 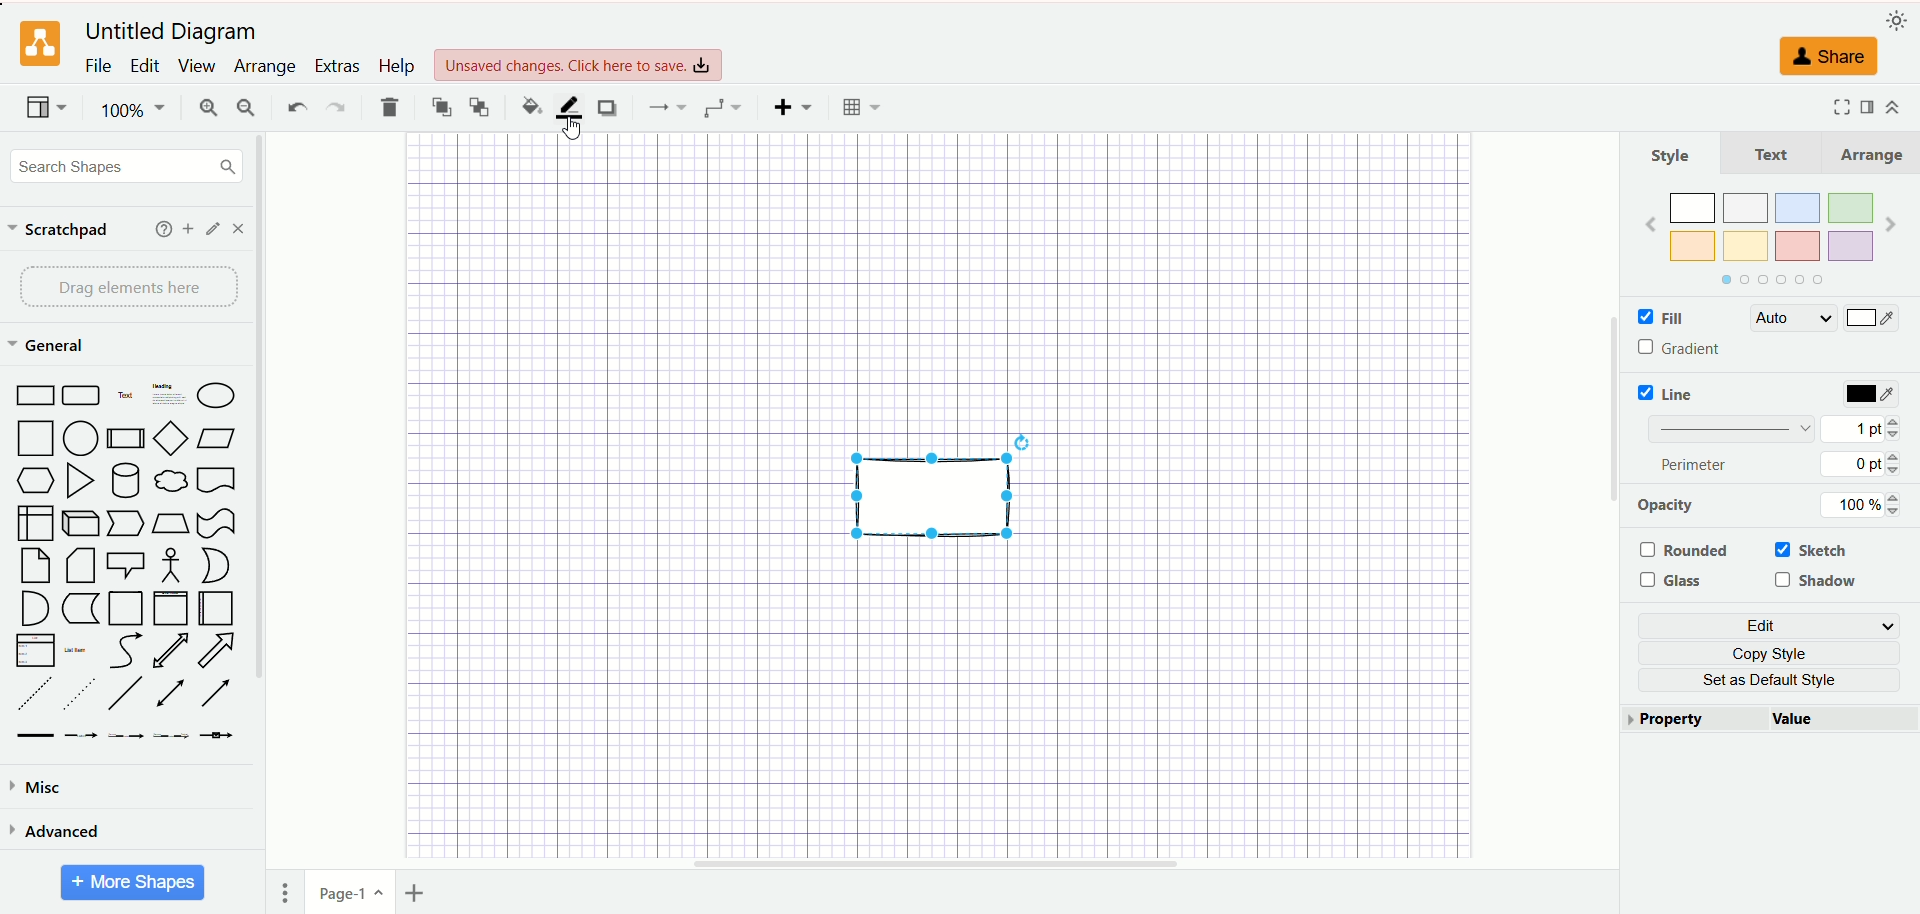 I want to click on arrange, so click(x=1876, y=155).